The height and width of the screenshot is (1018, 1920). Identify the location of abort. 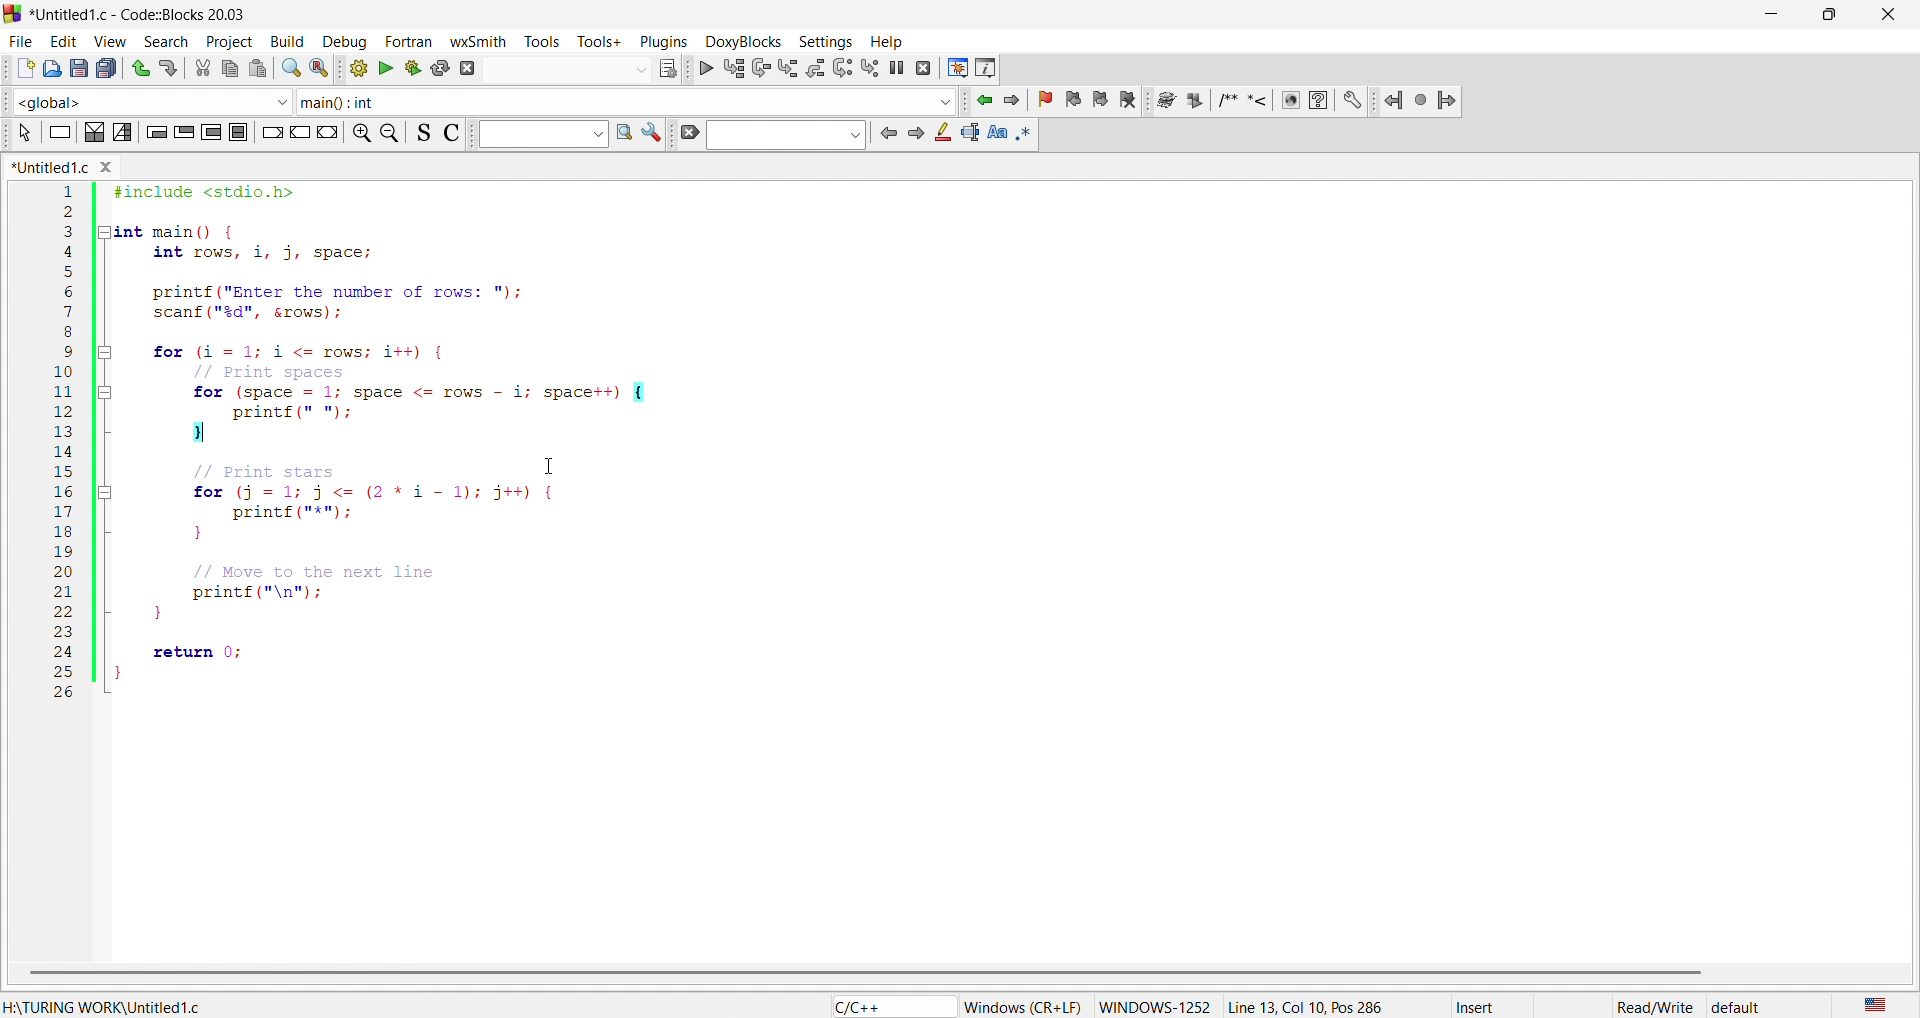
(466, 69).